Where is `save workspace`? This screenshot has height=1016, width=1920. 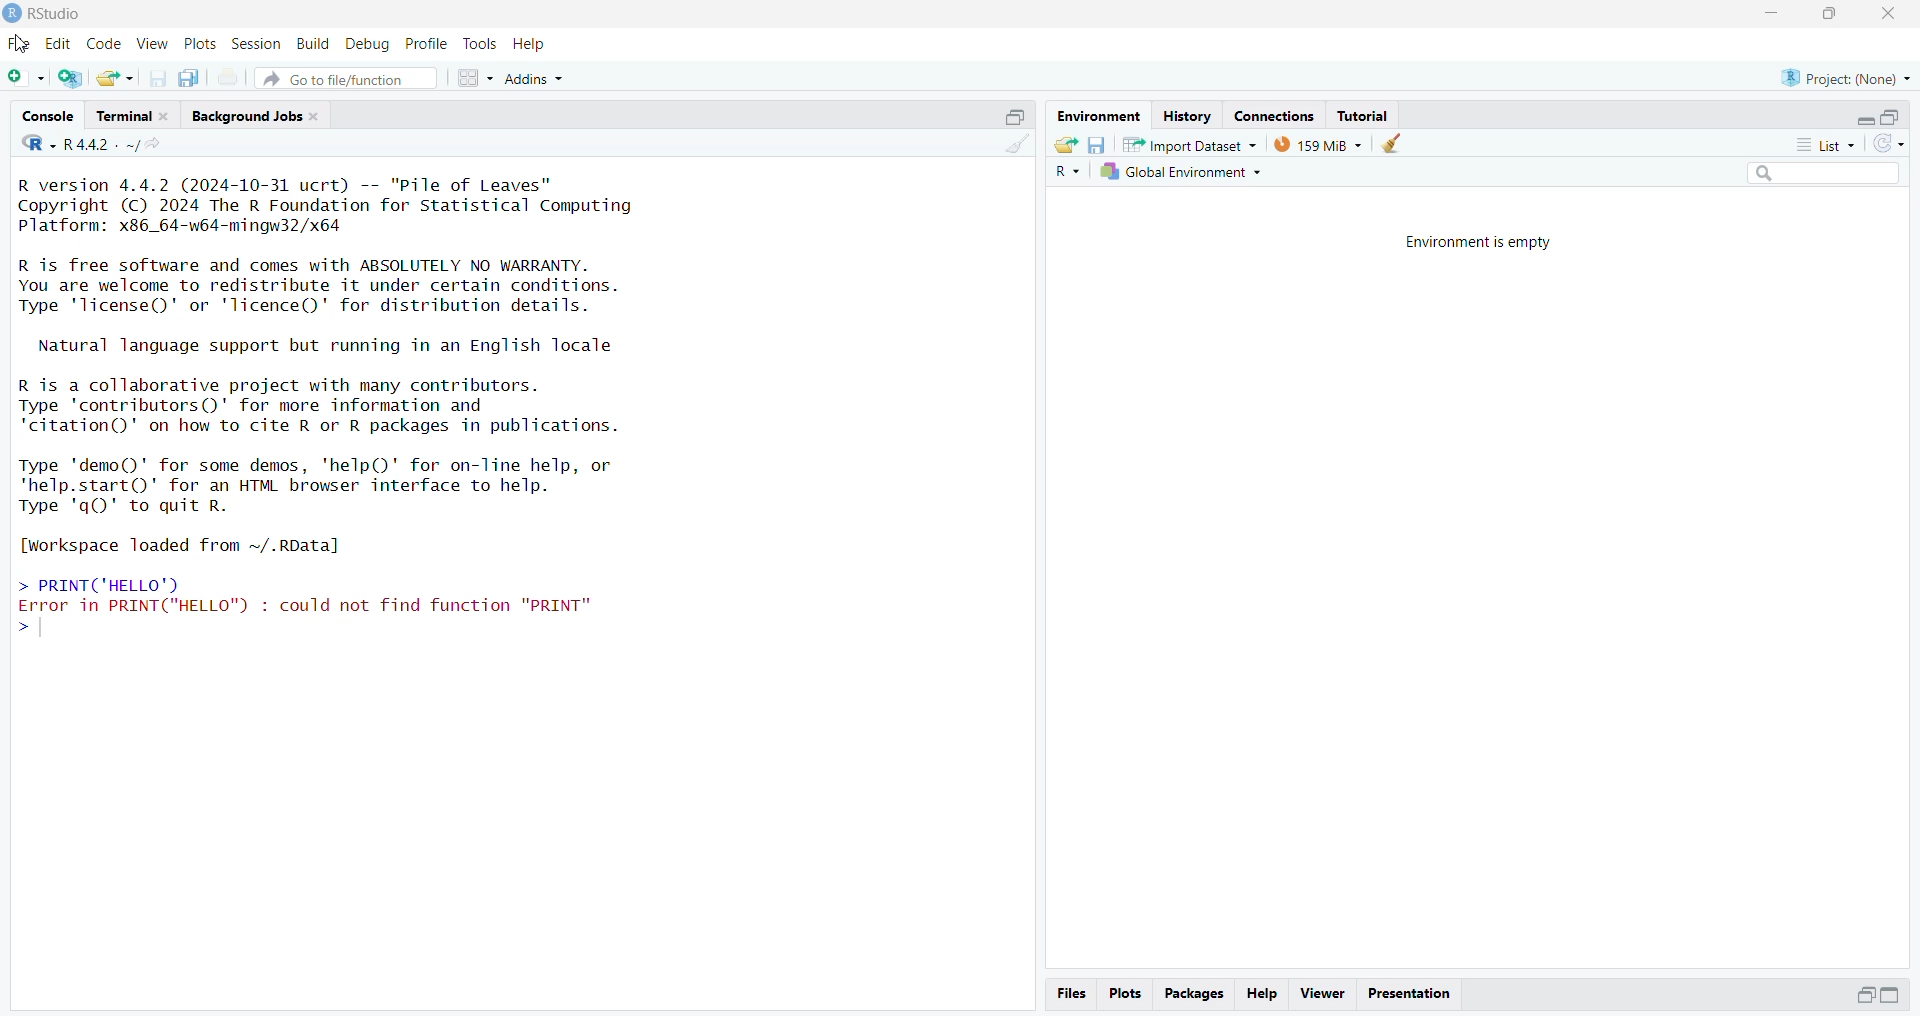
save workspace is located at coordinates (1097, 144).